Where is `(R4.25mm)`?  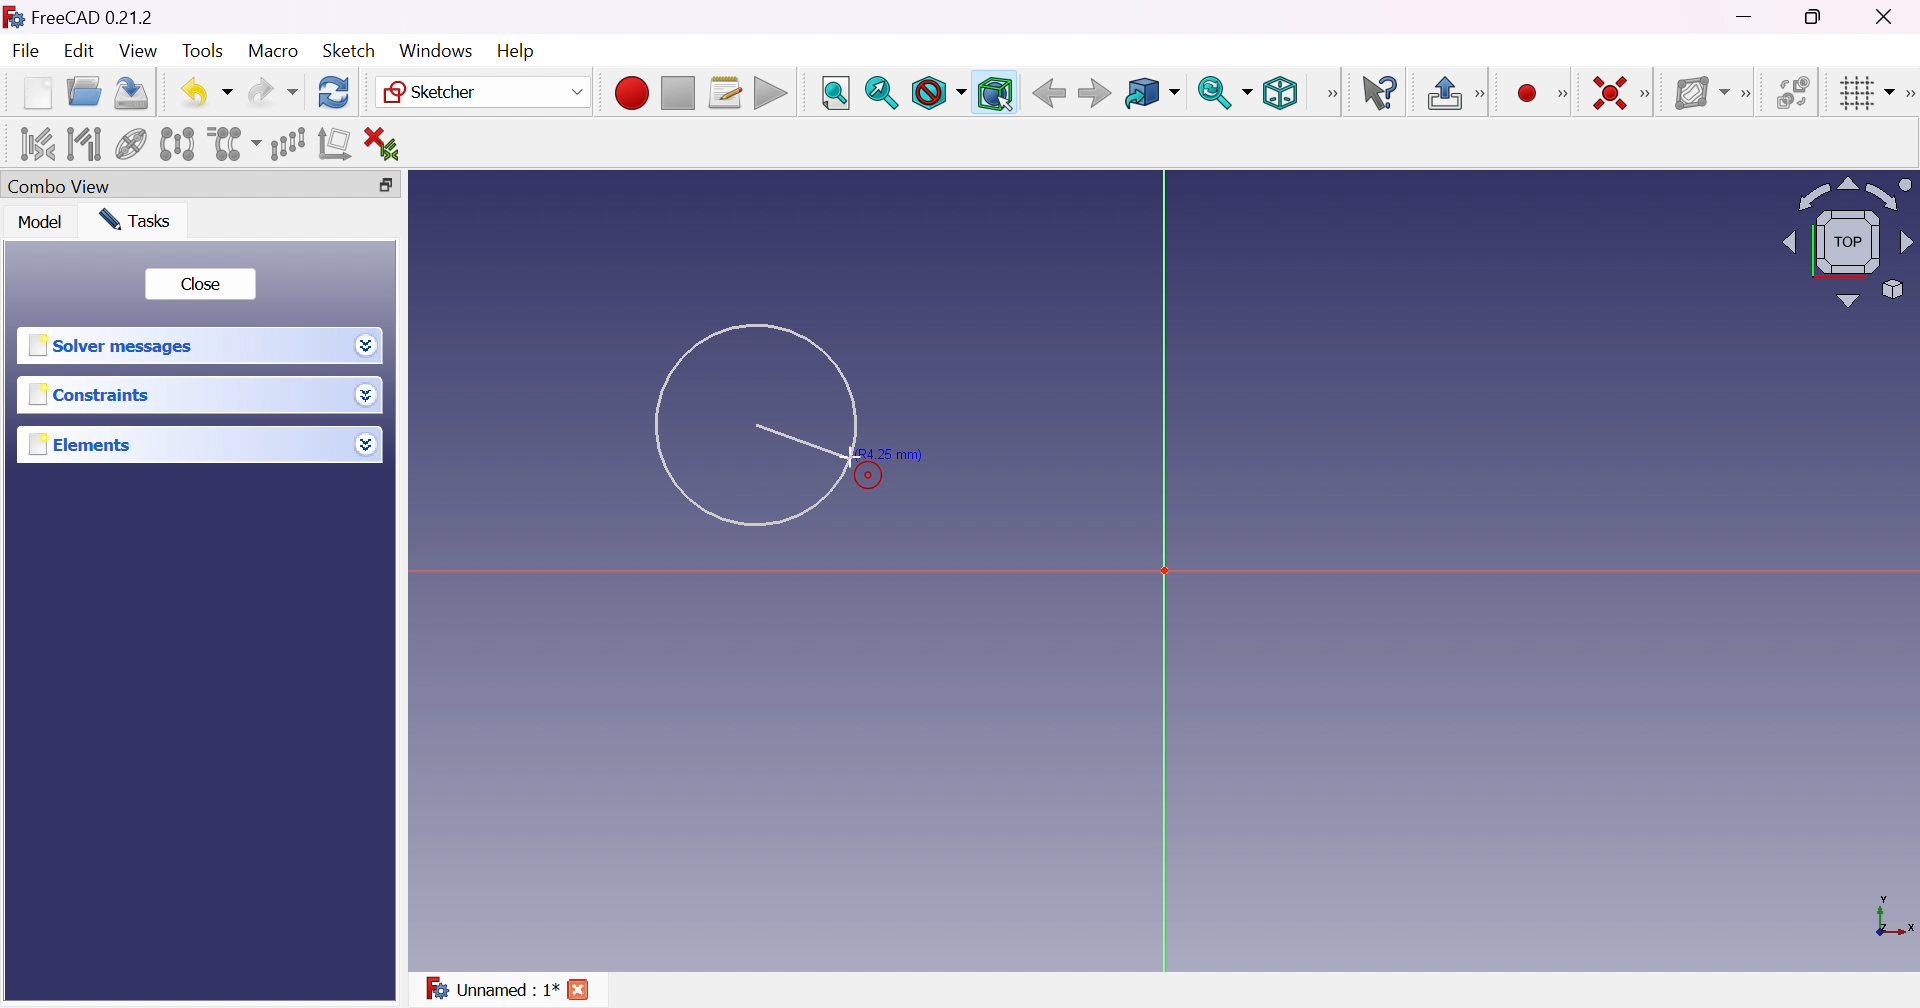 (R4.25mm) is located at coordinates (889, 455).